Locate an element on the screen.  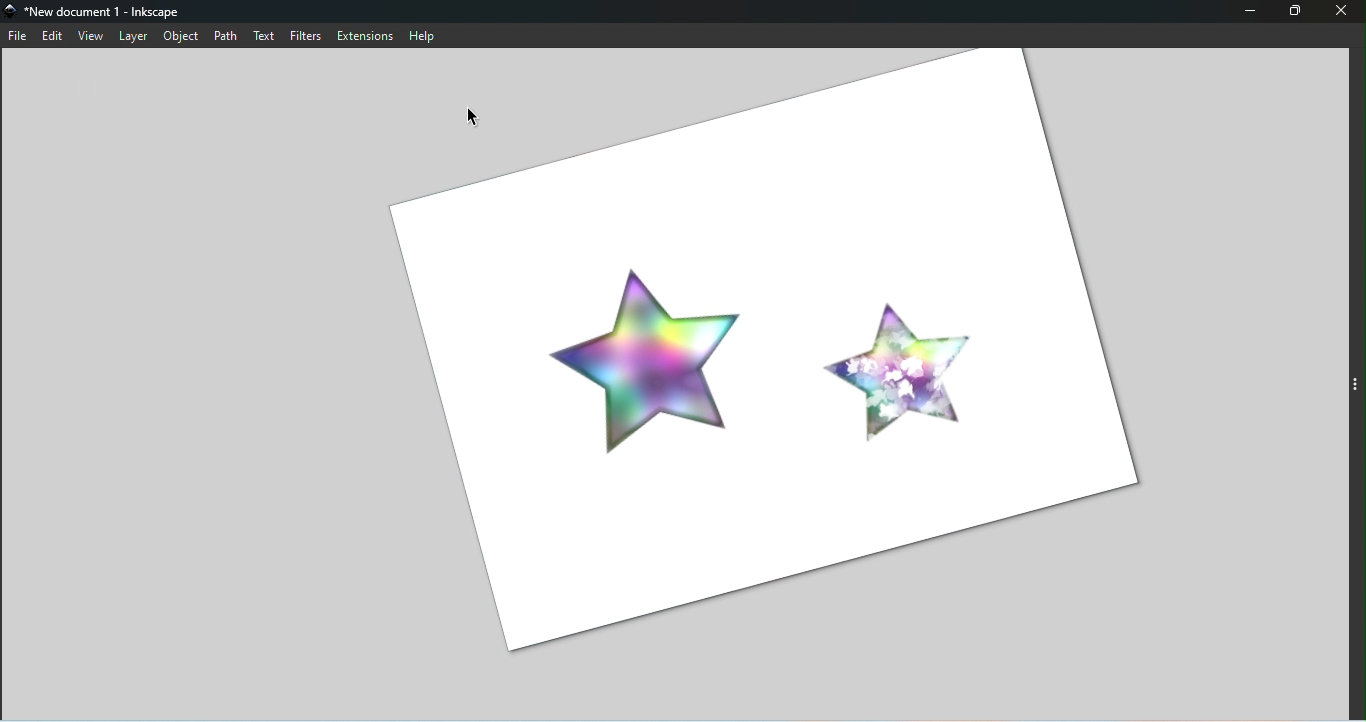
Object is located at coordinates (181, 36).